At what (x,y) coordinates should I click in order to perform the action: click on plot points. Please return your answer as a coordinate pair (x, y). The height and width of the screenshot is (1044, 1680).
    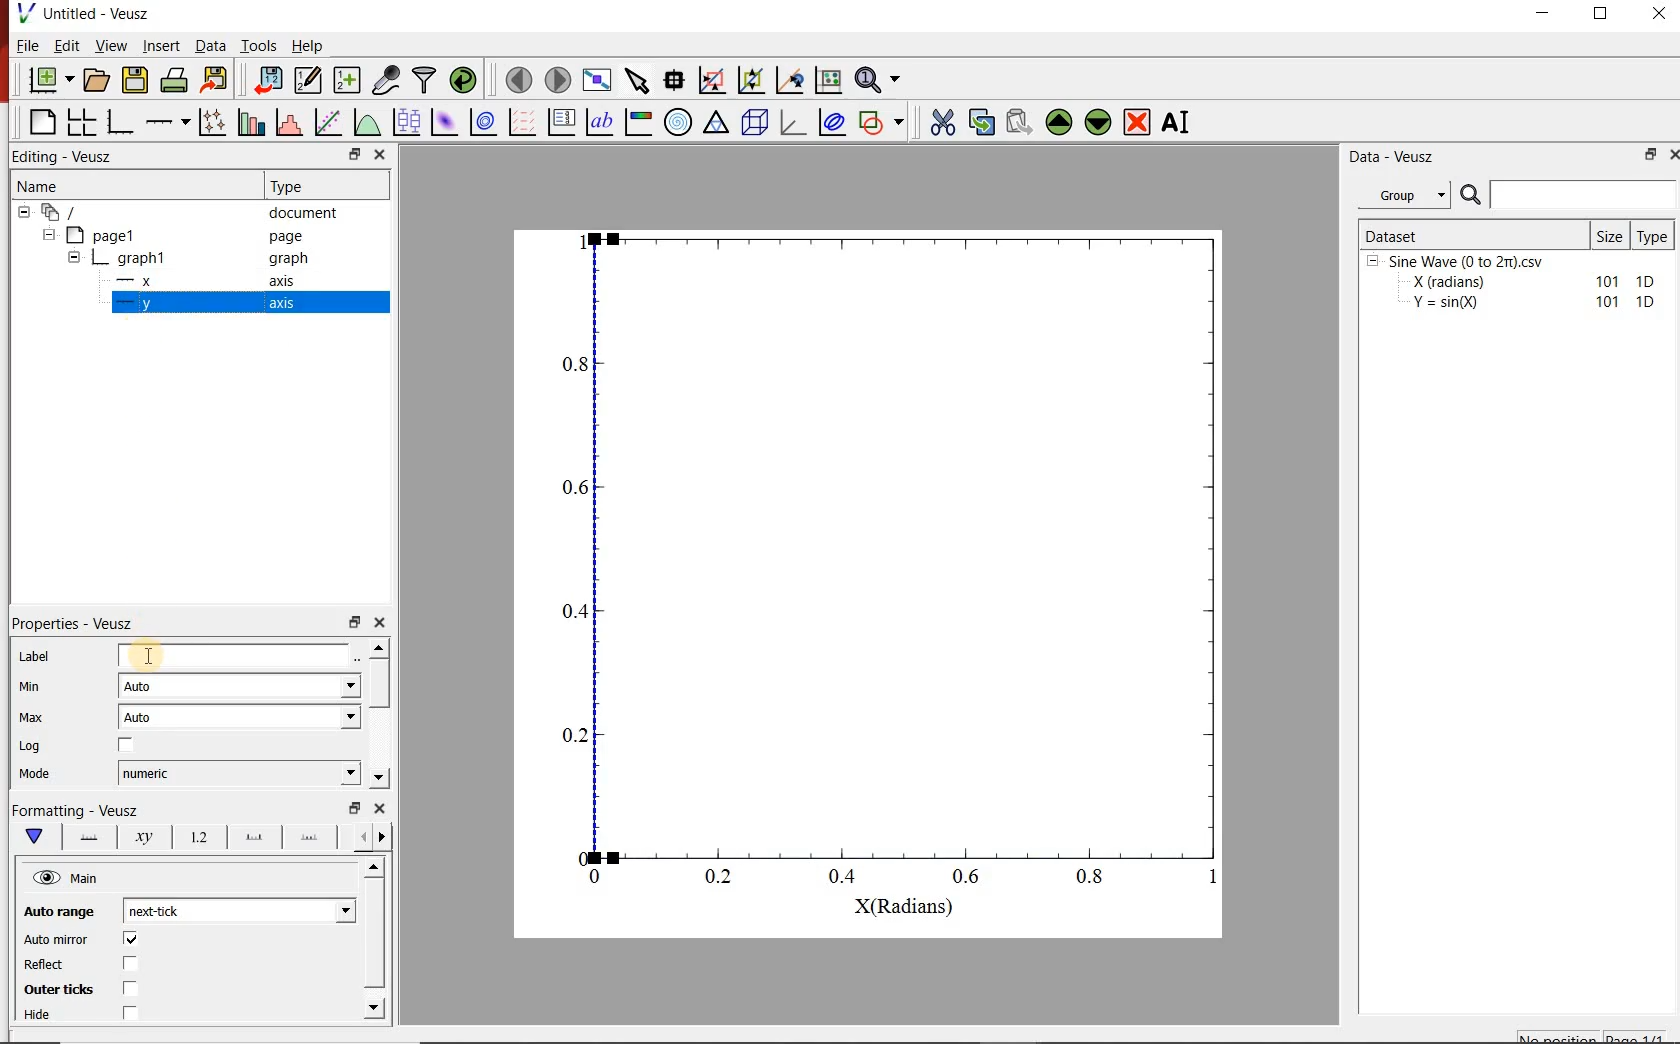
    Looking at the image, I should click on (215, 121).